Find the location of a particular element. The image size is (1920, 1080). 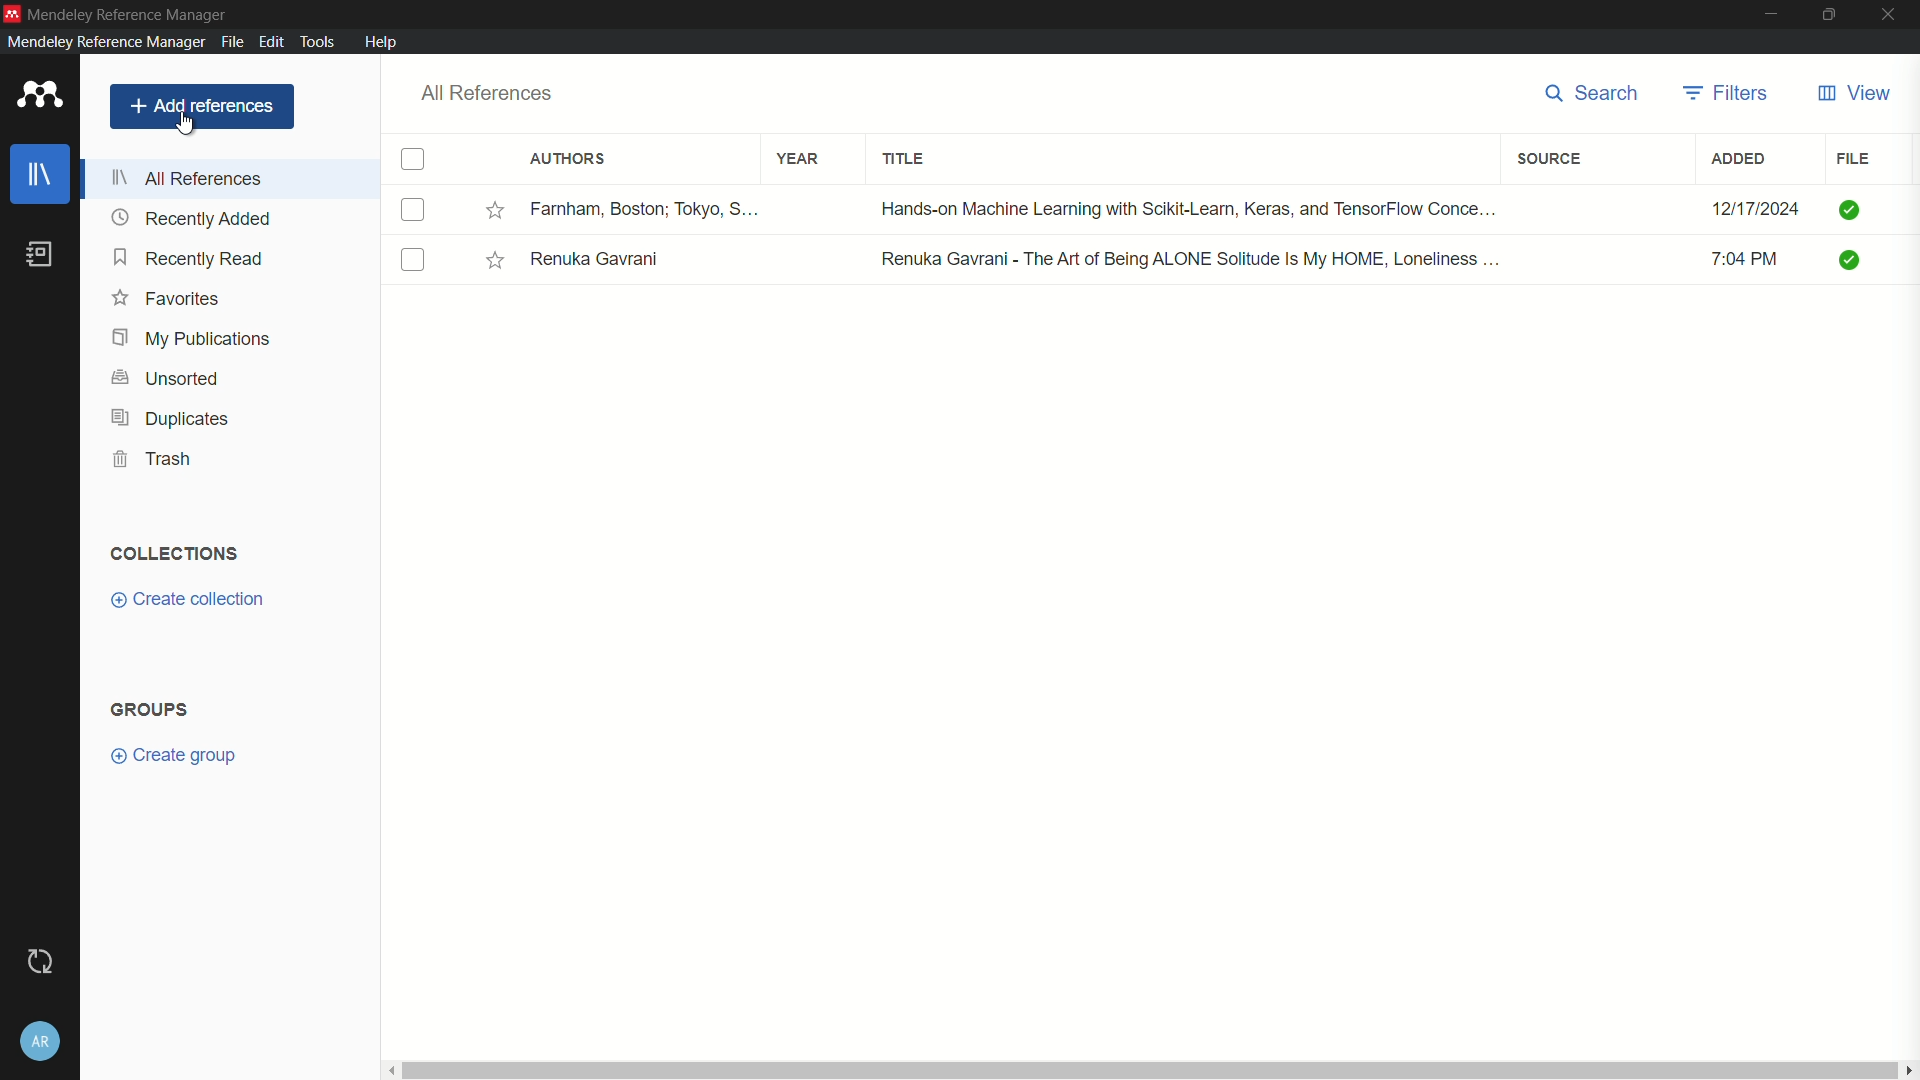

create group is located at coordinates (175, 756).